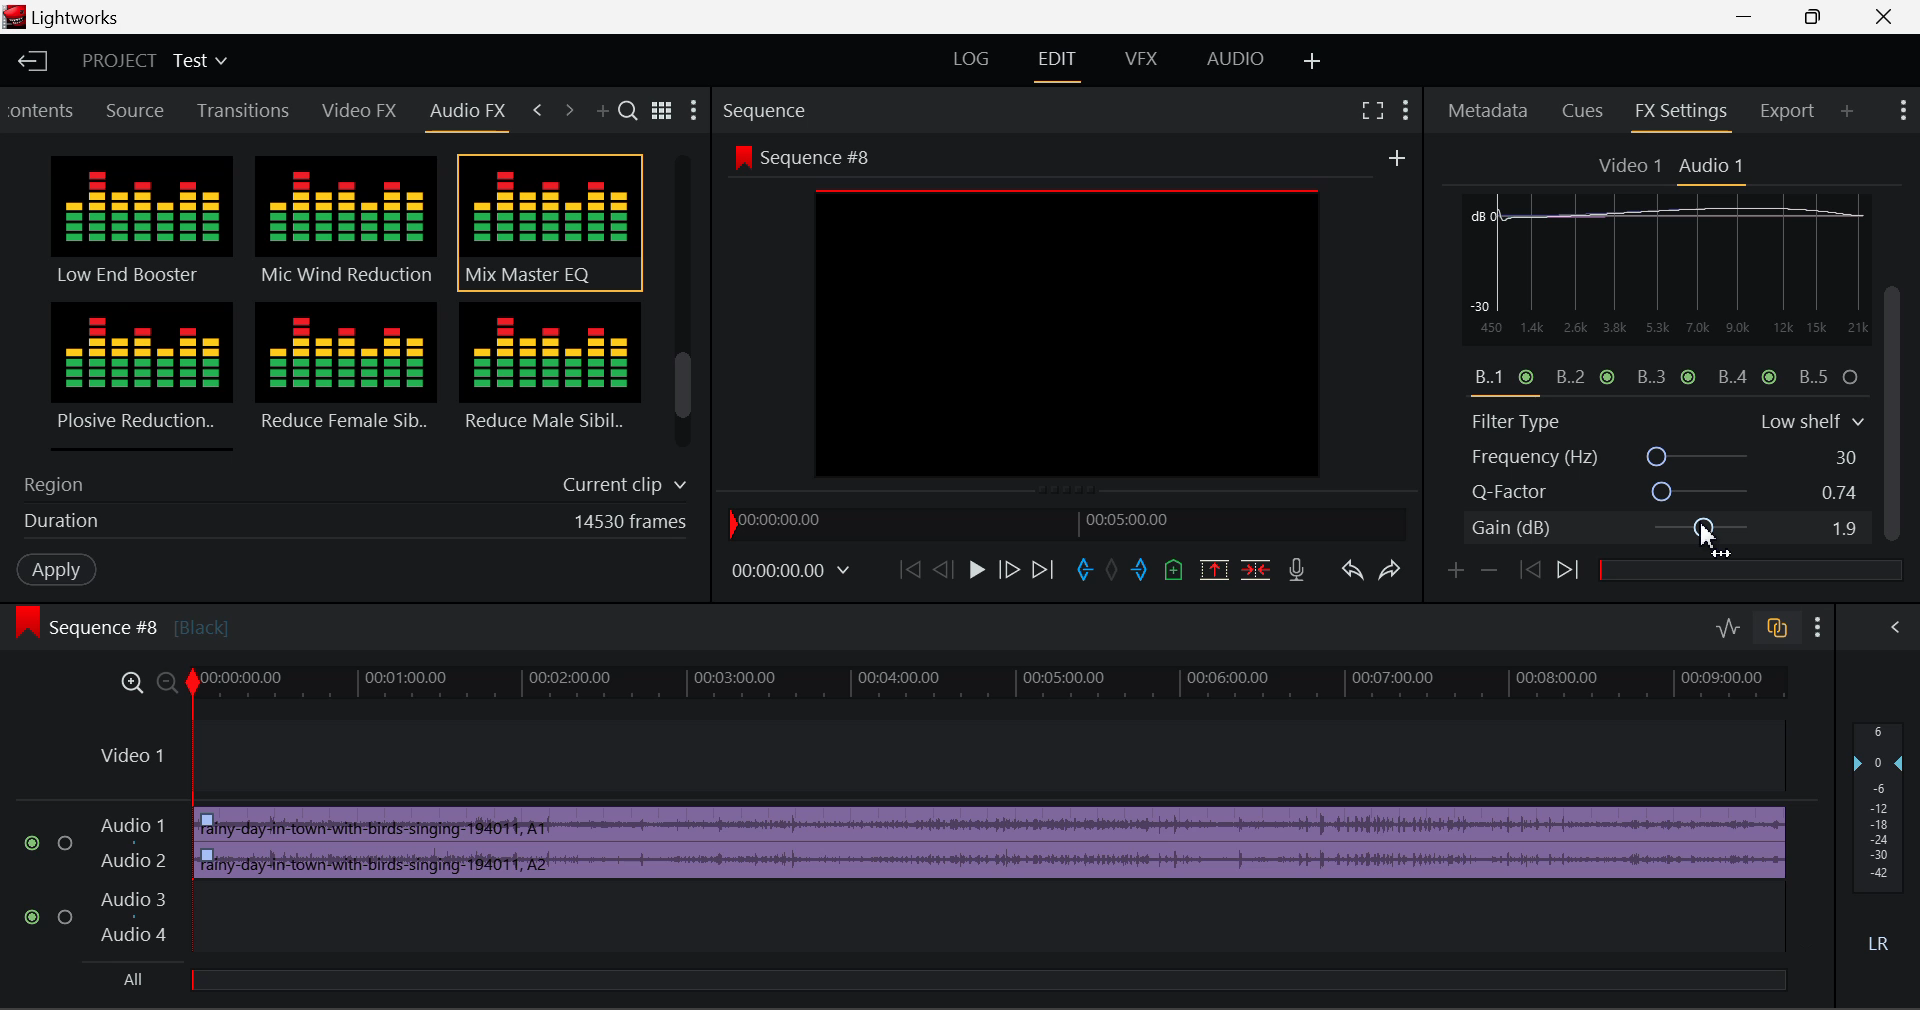 Image resolution: width=1920 pixels, height=1010 pixels. I want to click on Video FX, so click(354, 112).